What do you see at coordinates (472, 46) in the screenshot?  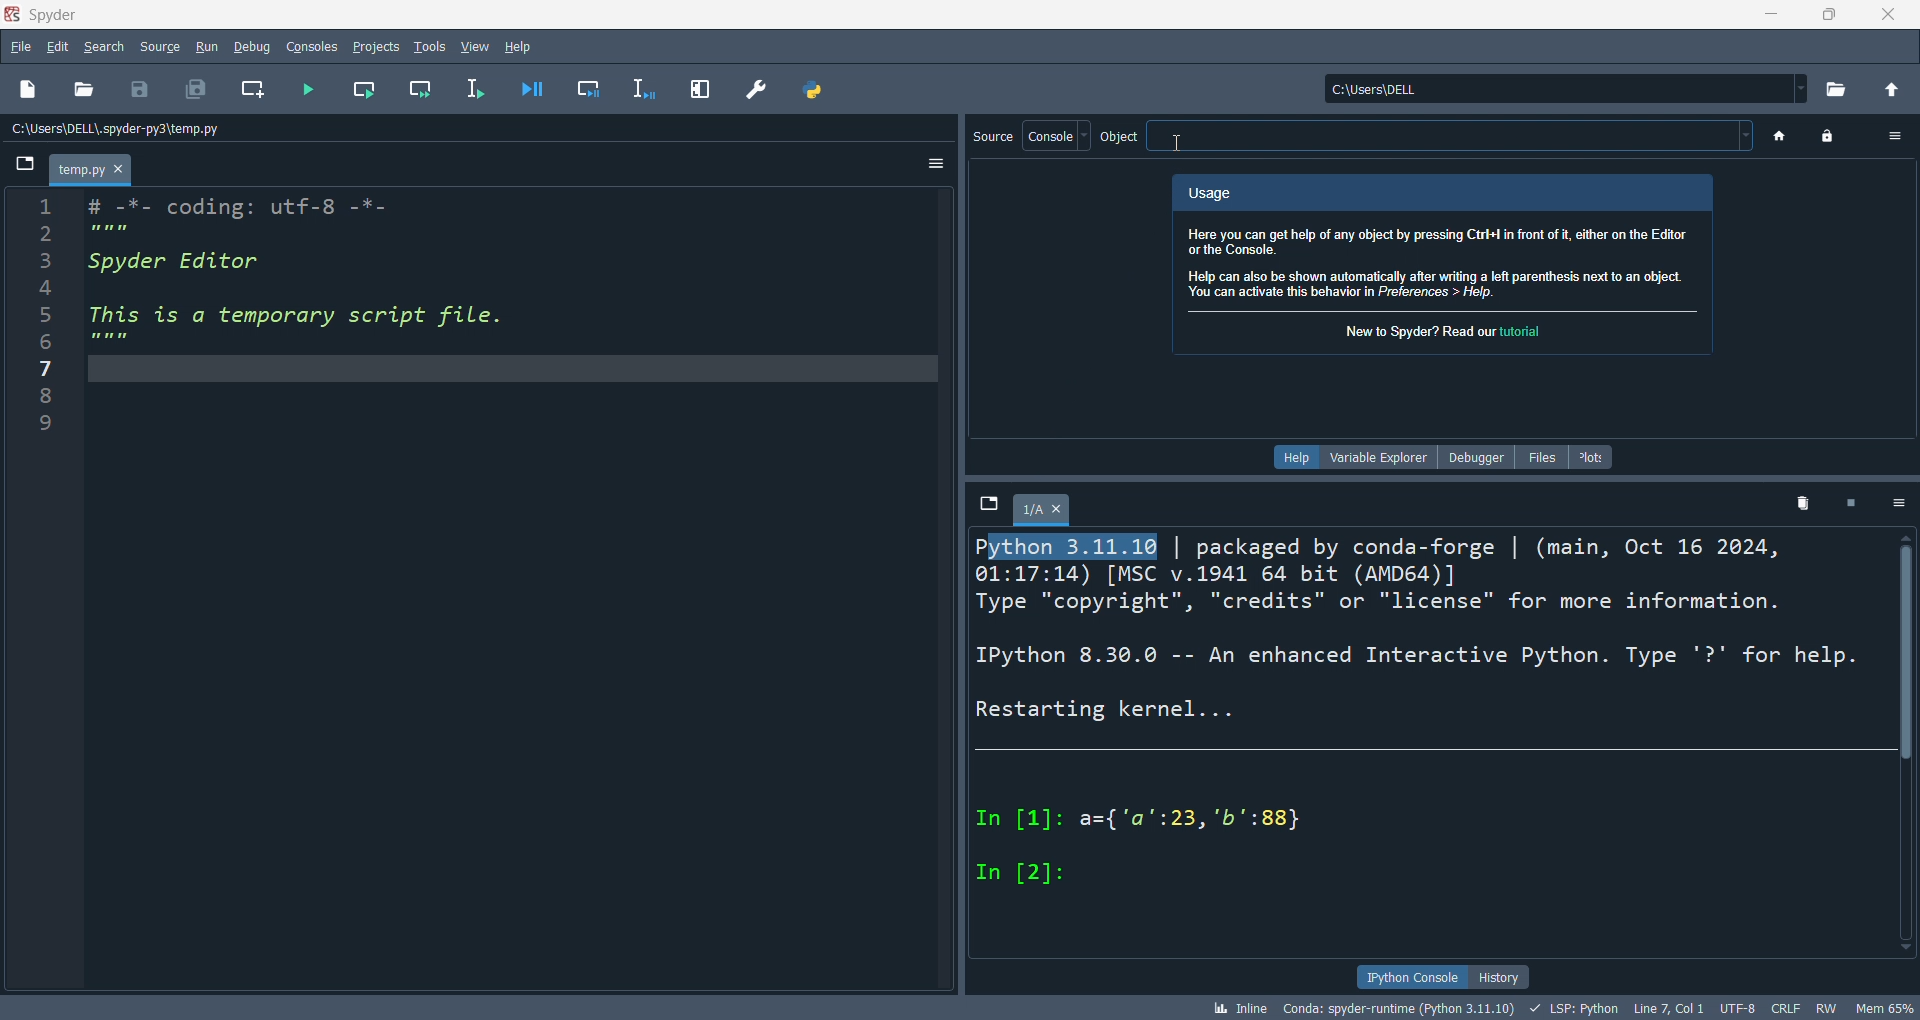 I see `view` at bounding box center [472, 46].